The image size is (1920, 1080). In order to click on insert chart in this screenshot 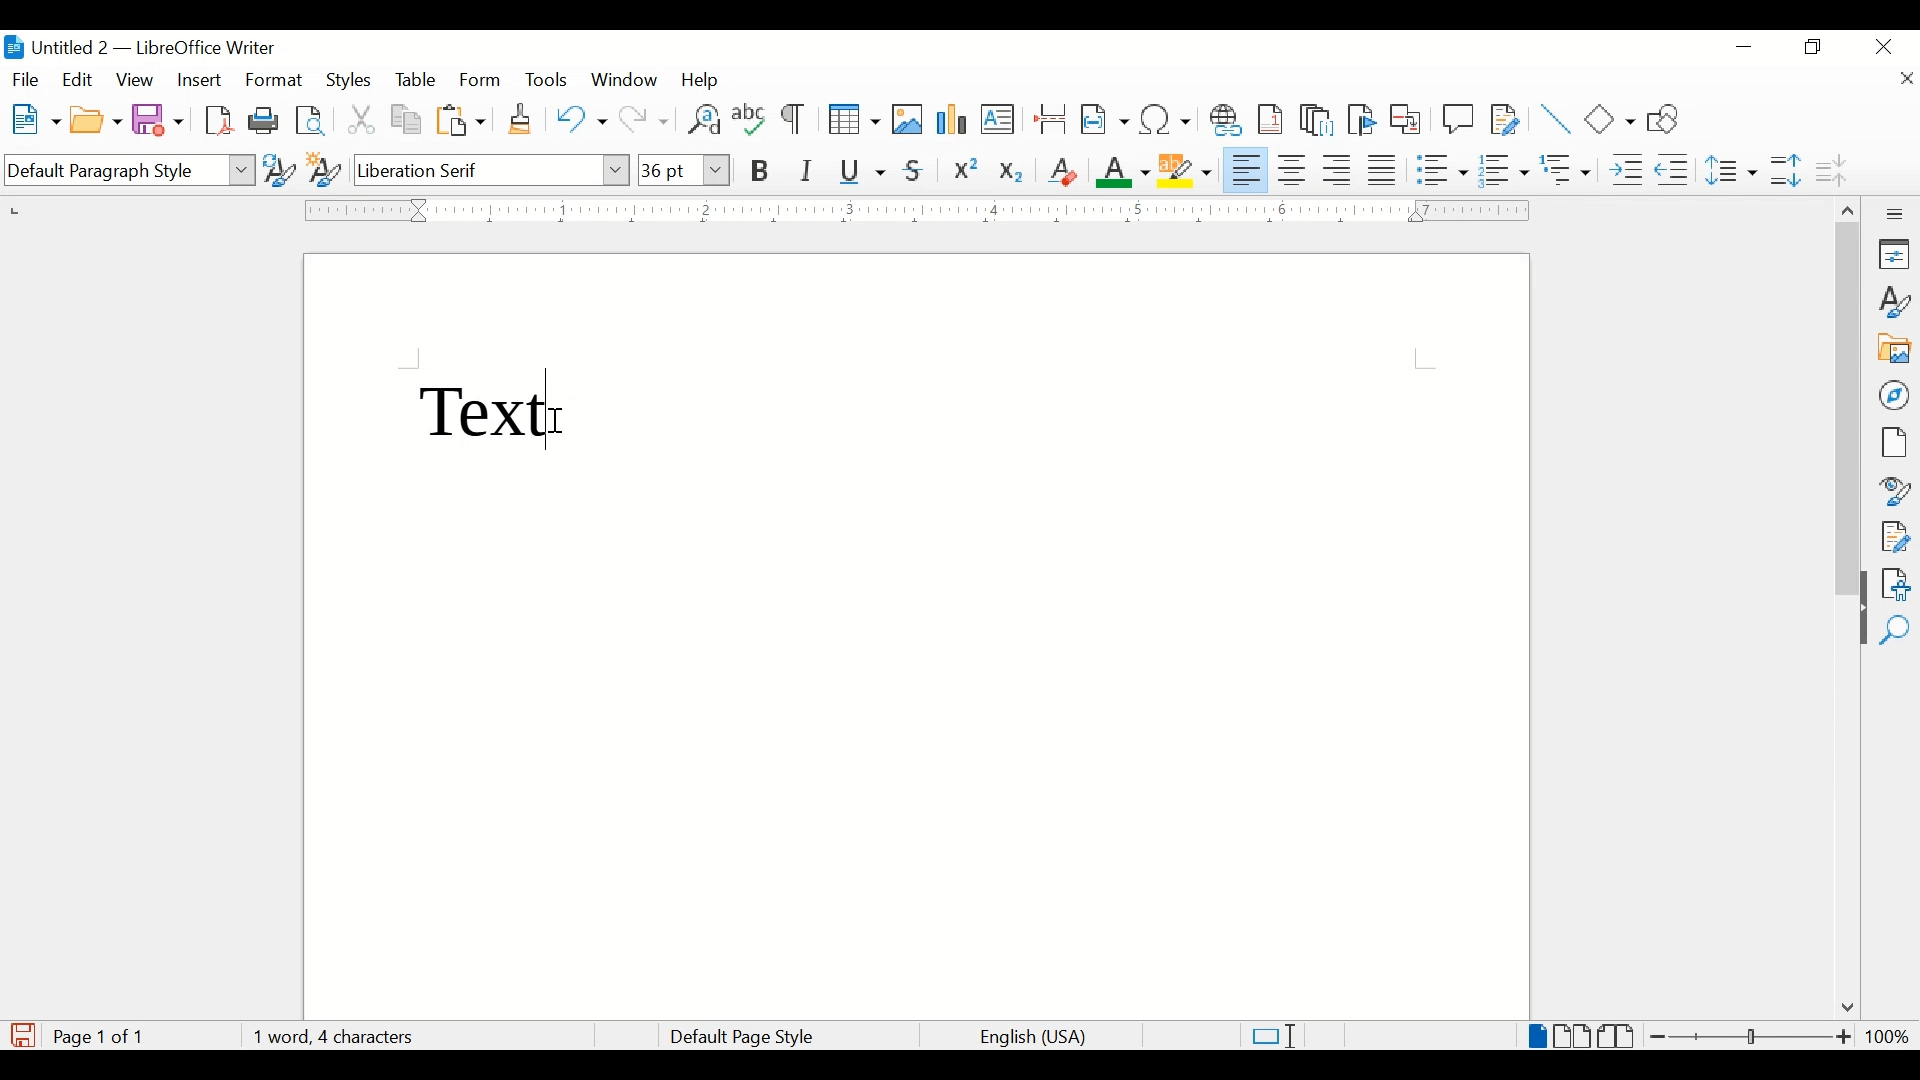, I will do `click(954, 121)`.